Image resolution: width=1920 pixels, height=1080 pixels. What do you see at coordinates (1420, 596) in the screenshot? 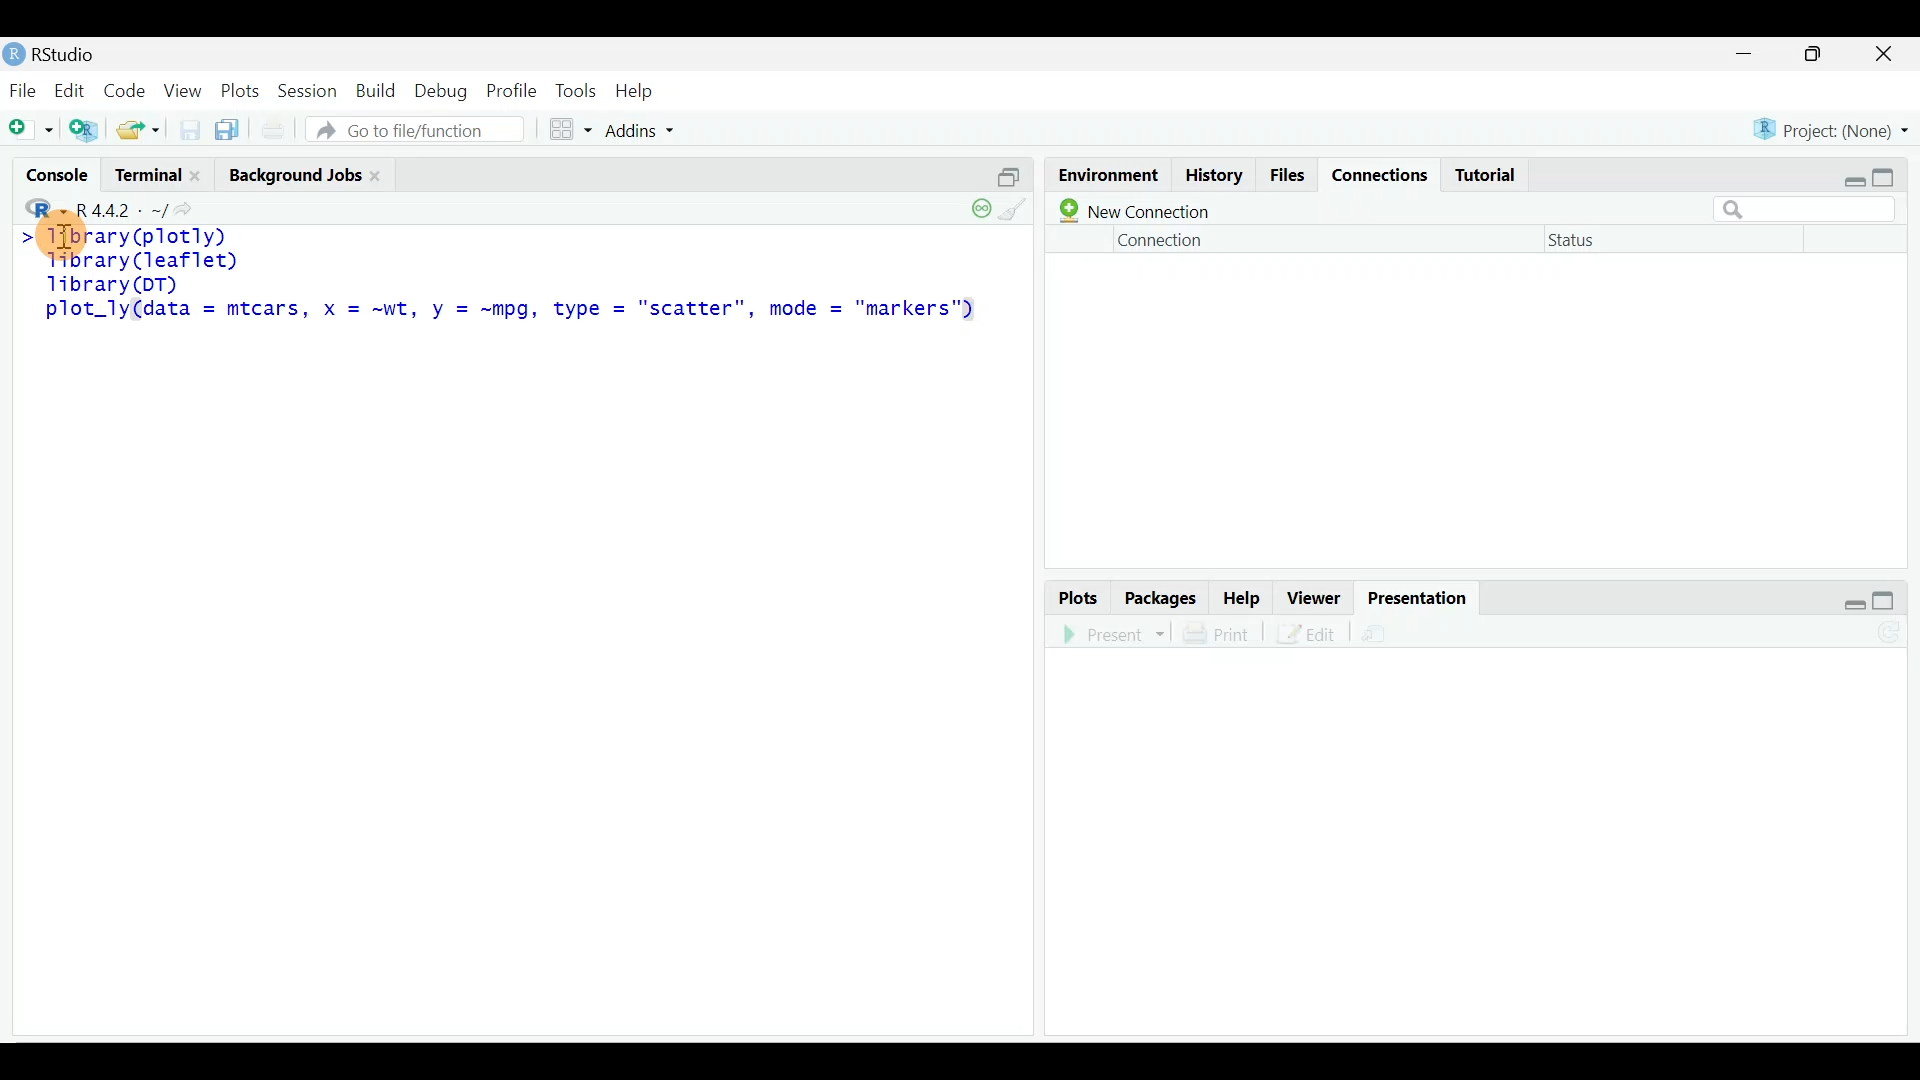
I see `Presentation` at bounding box center [1420, 596].